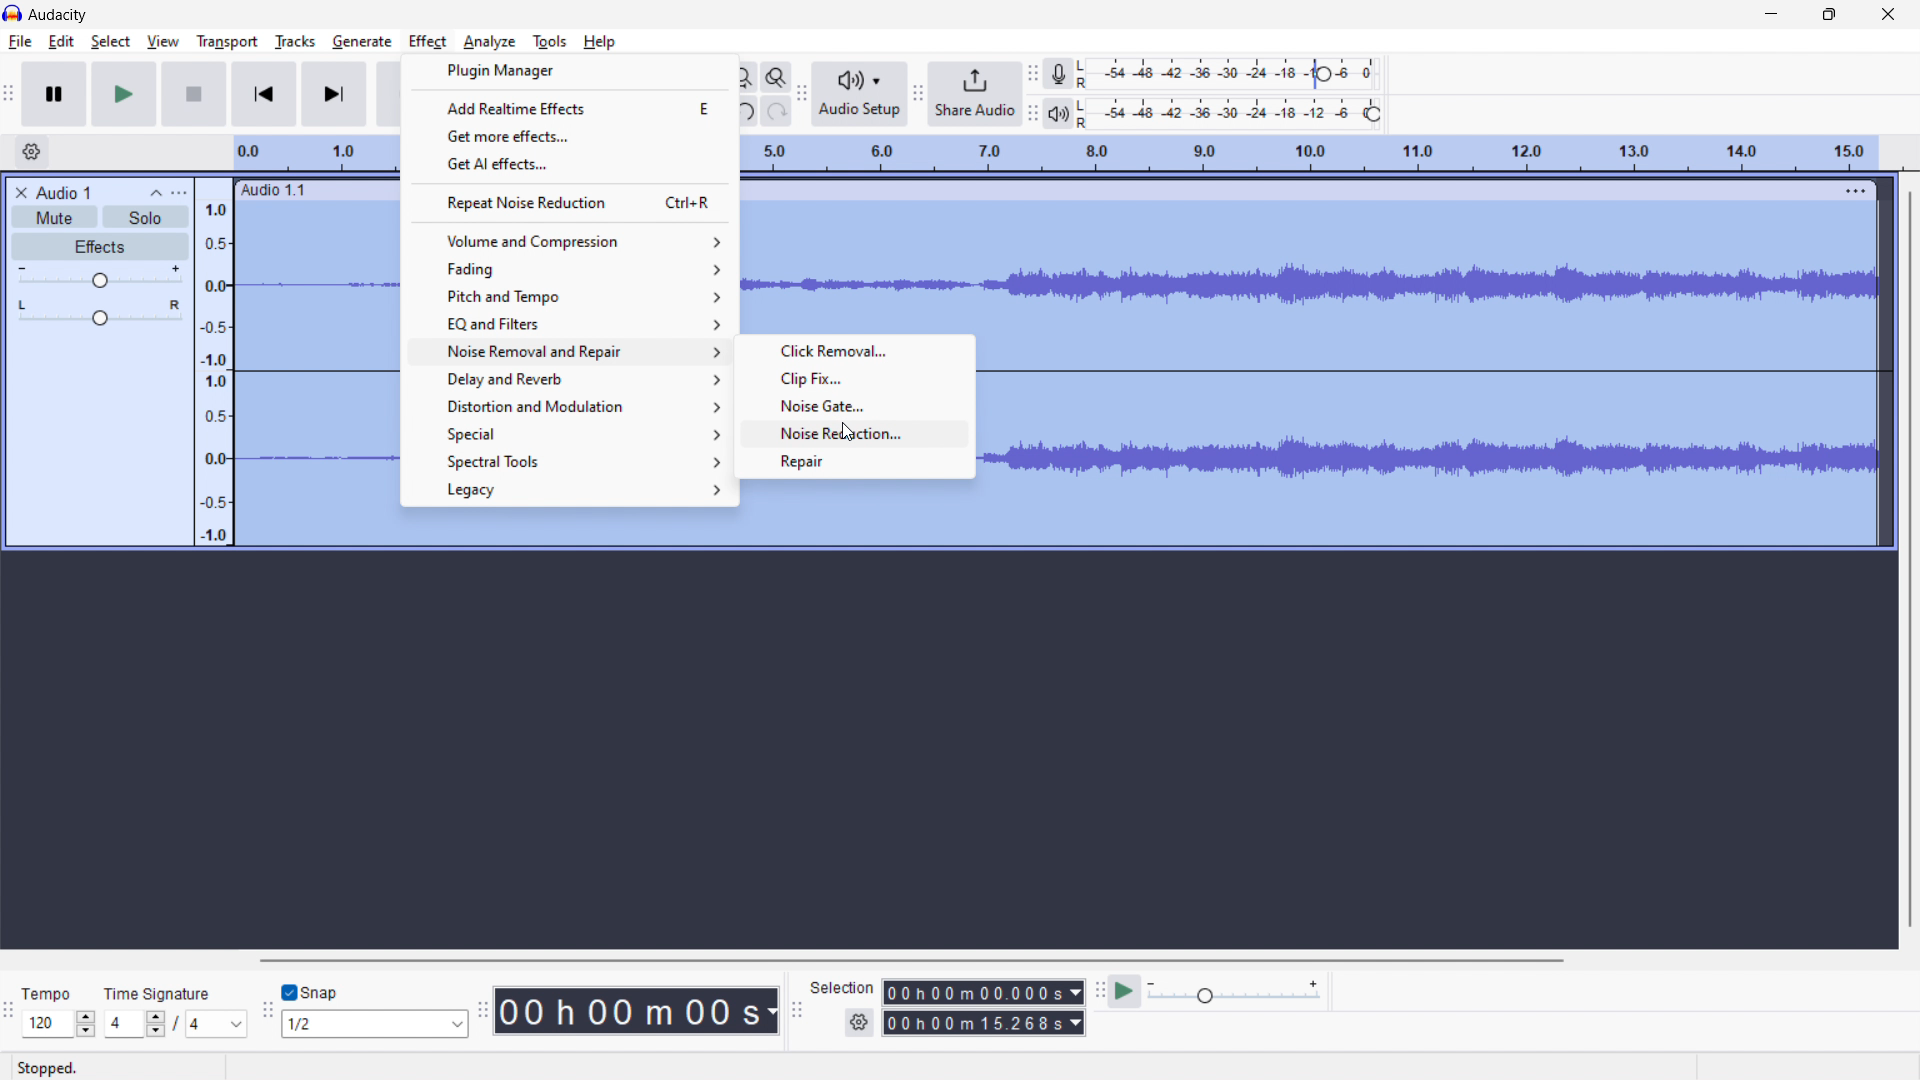  What do you see at coordinates (975, 94) in the screenshot?
I see `share audio` at bounding box center [975, 94].